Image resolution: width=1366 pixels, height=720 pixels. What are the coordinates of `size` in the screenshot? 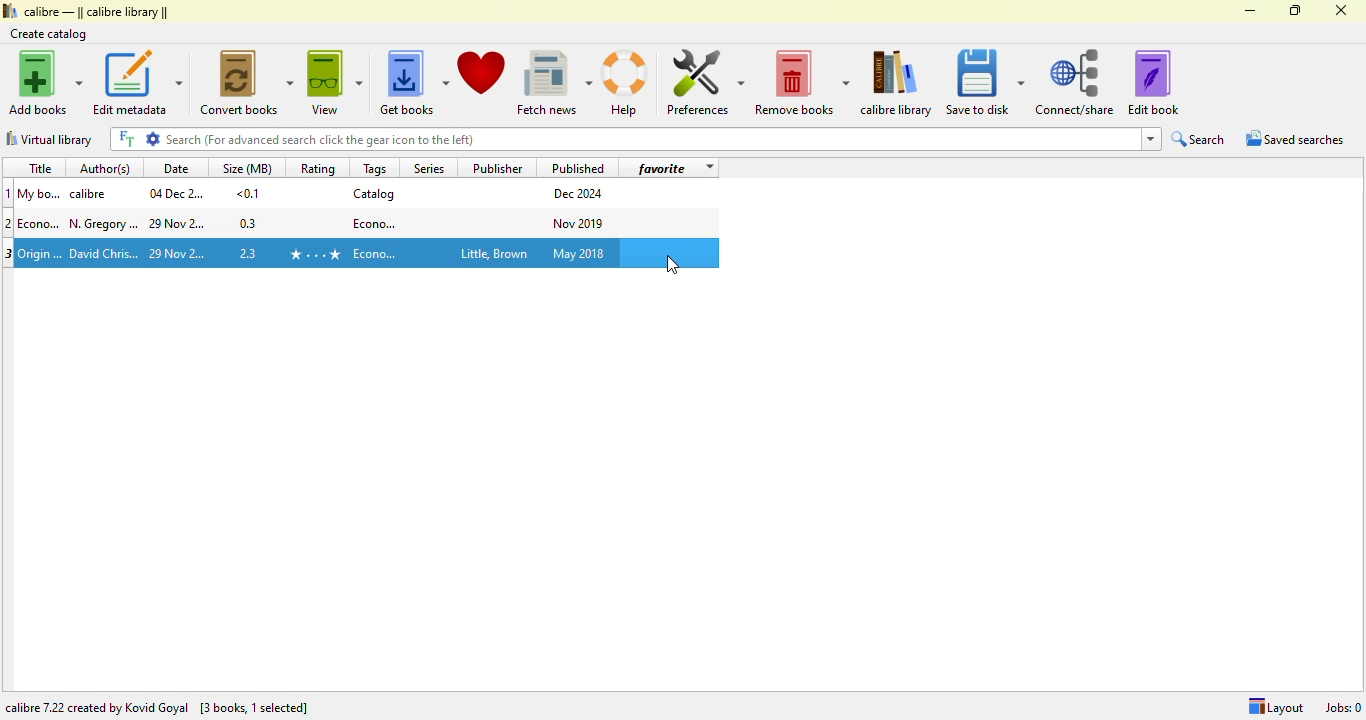 It's located at (248, 193).